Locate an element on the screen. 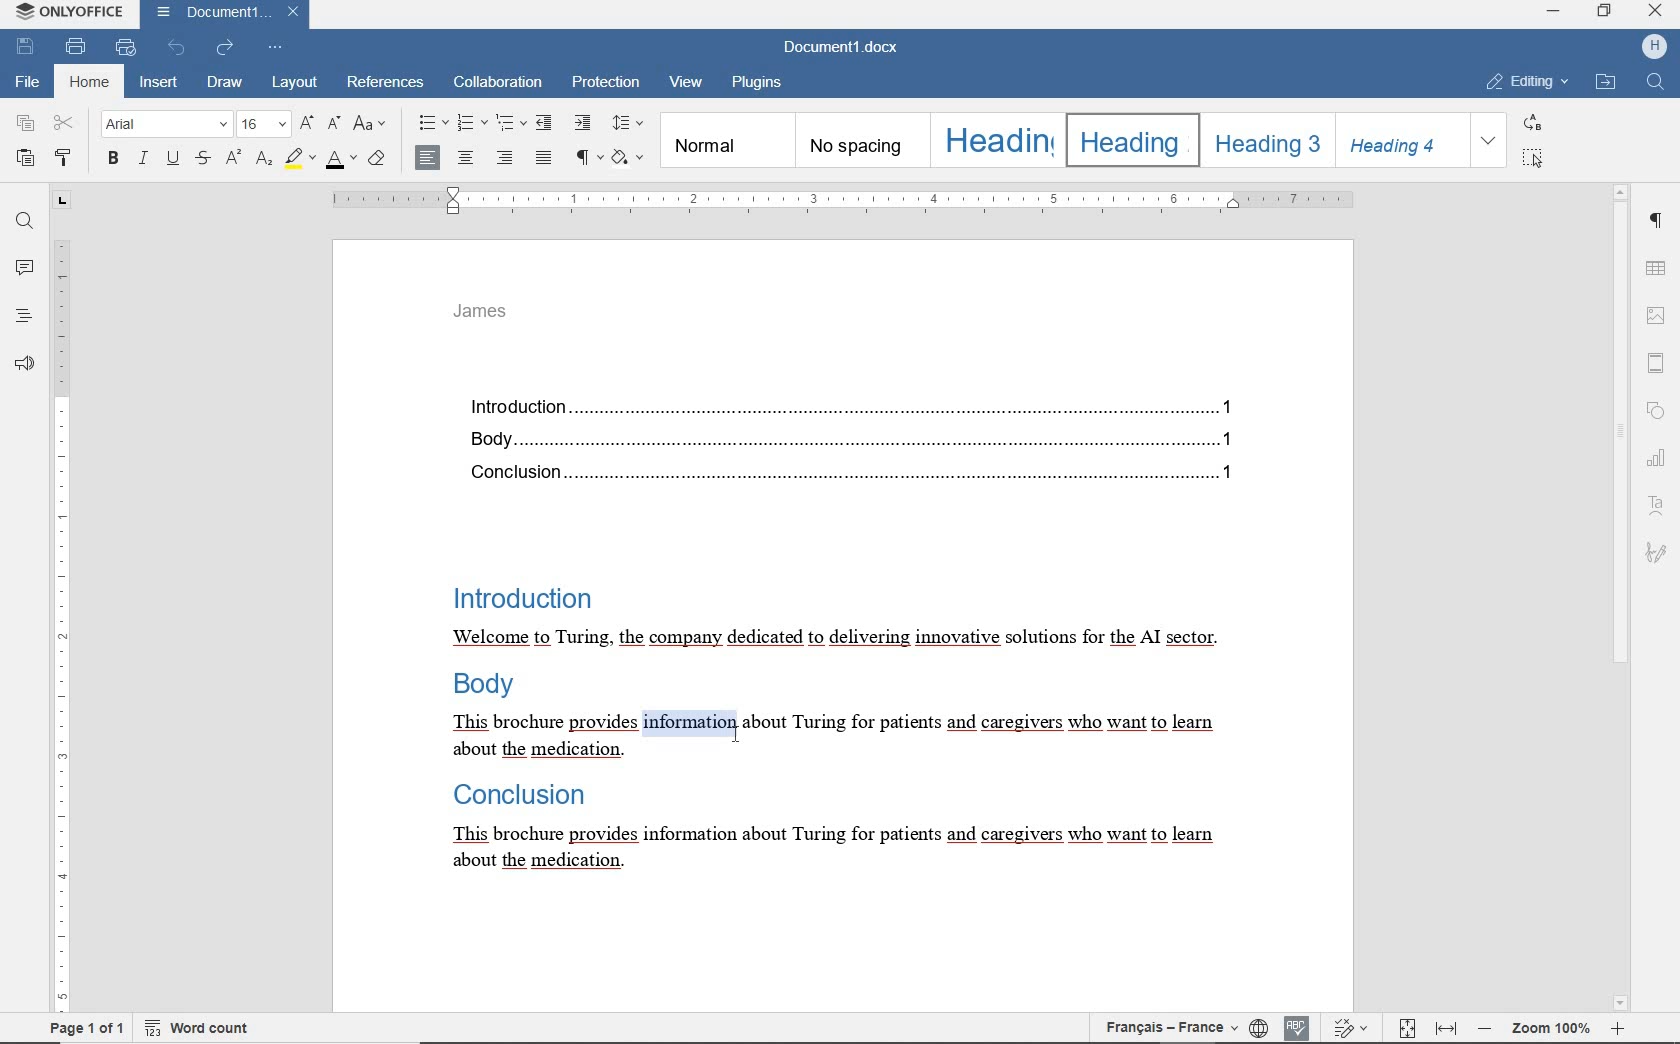  zoom in is located at coordinates (1623, 1029).